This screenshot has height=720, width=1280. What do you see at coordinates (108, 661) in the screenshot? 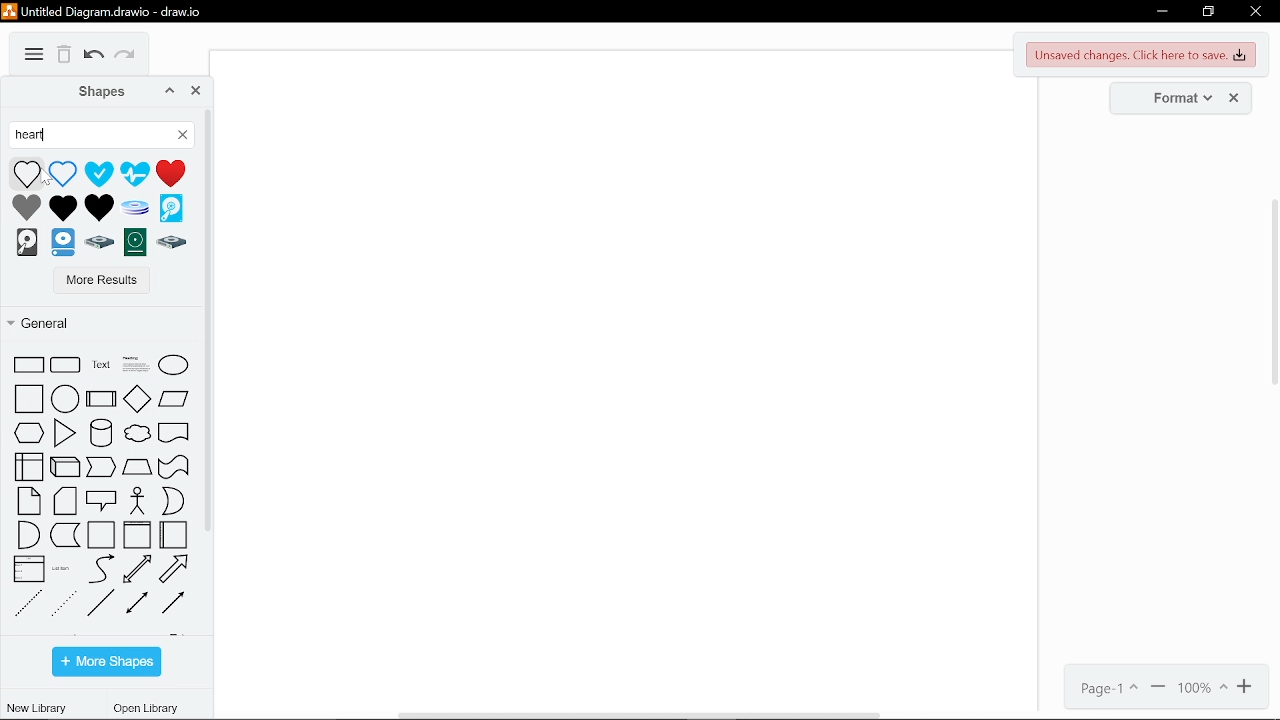
I see `more shapes` at bounding box center [108, 661].